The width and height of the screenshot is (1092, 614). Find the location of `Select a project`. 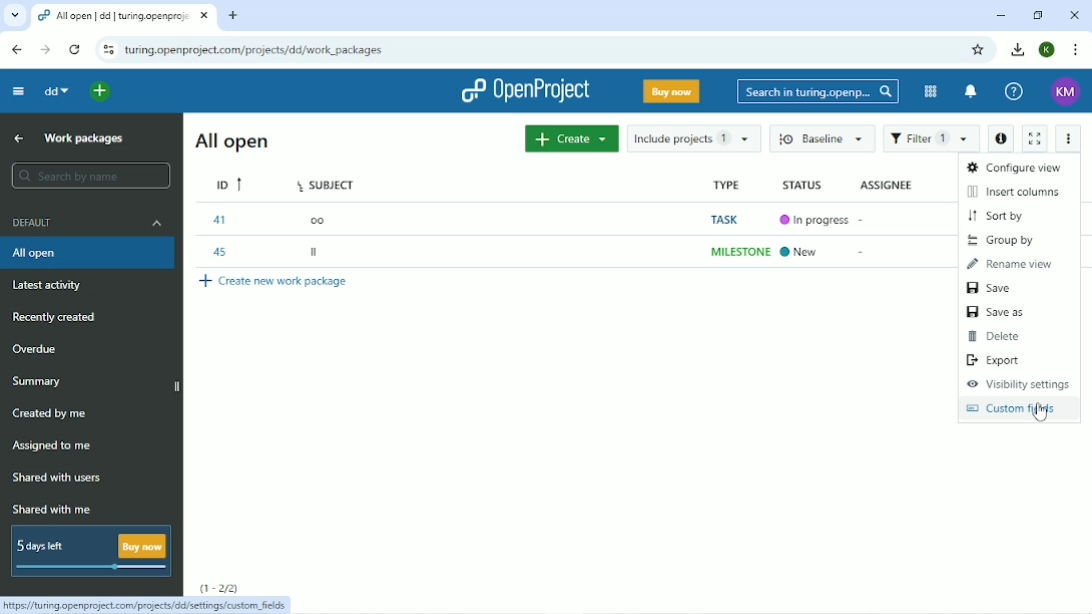

Select a project is located at coordinates (99, 92).